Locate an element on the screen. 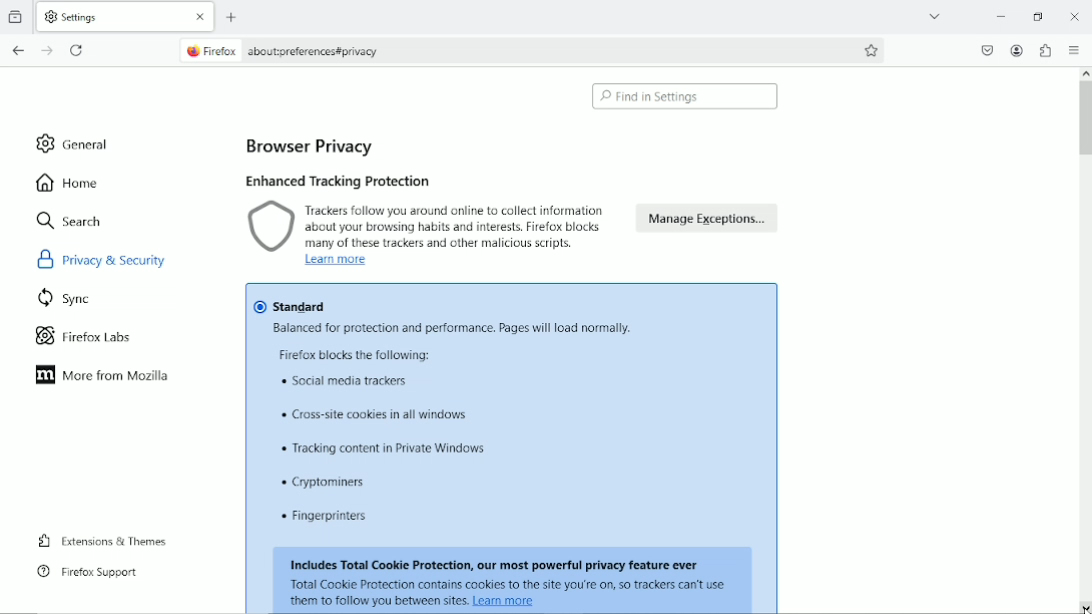 This screenshot has height=614, width=1092. current tab is located at coordinates (109, 16).